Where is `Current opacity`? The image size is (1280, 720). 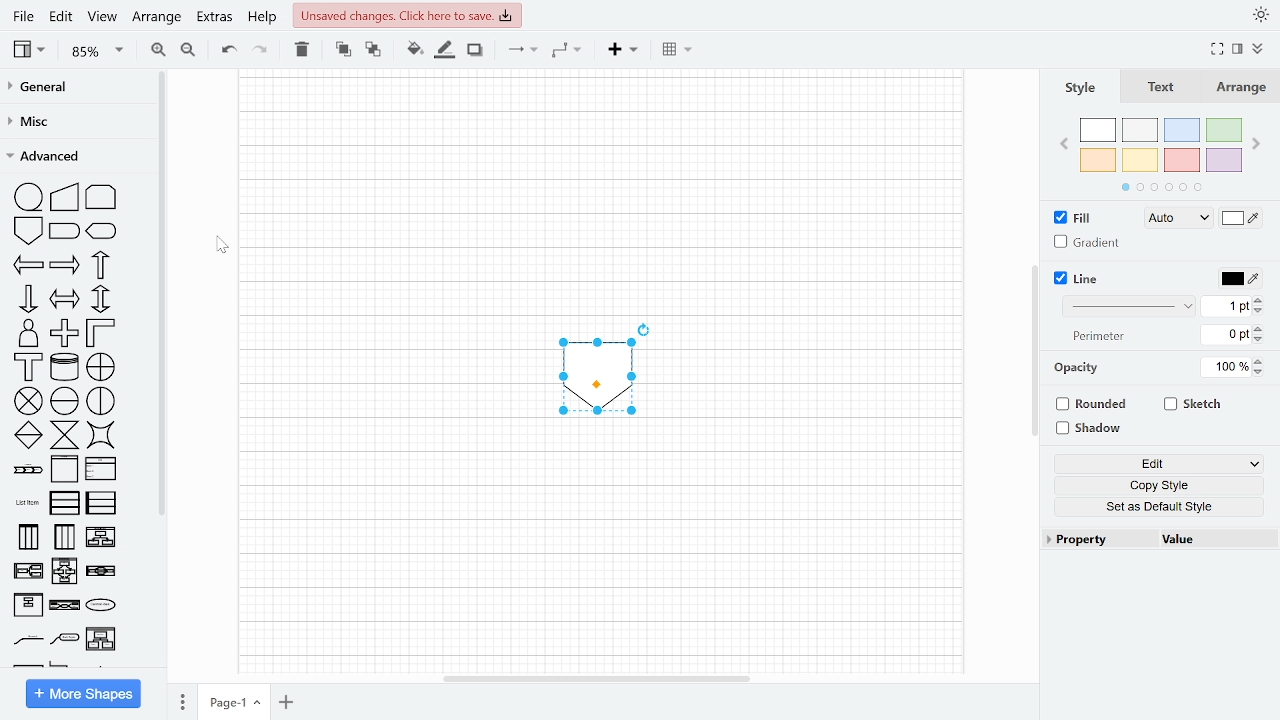 Current opacity is located at coordinates (1226, 368).